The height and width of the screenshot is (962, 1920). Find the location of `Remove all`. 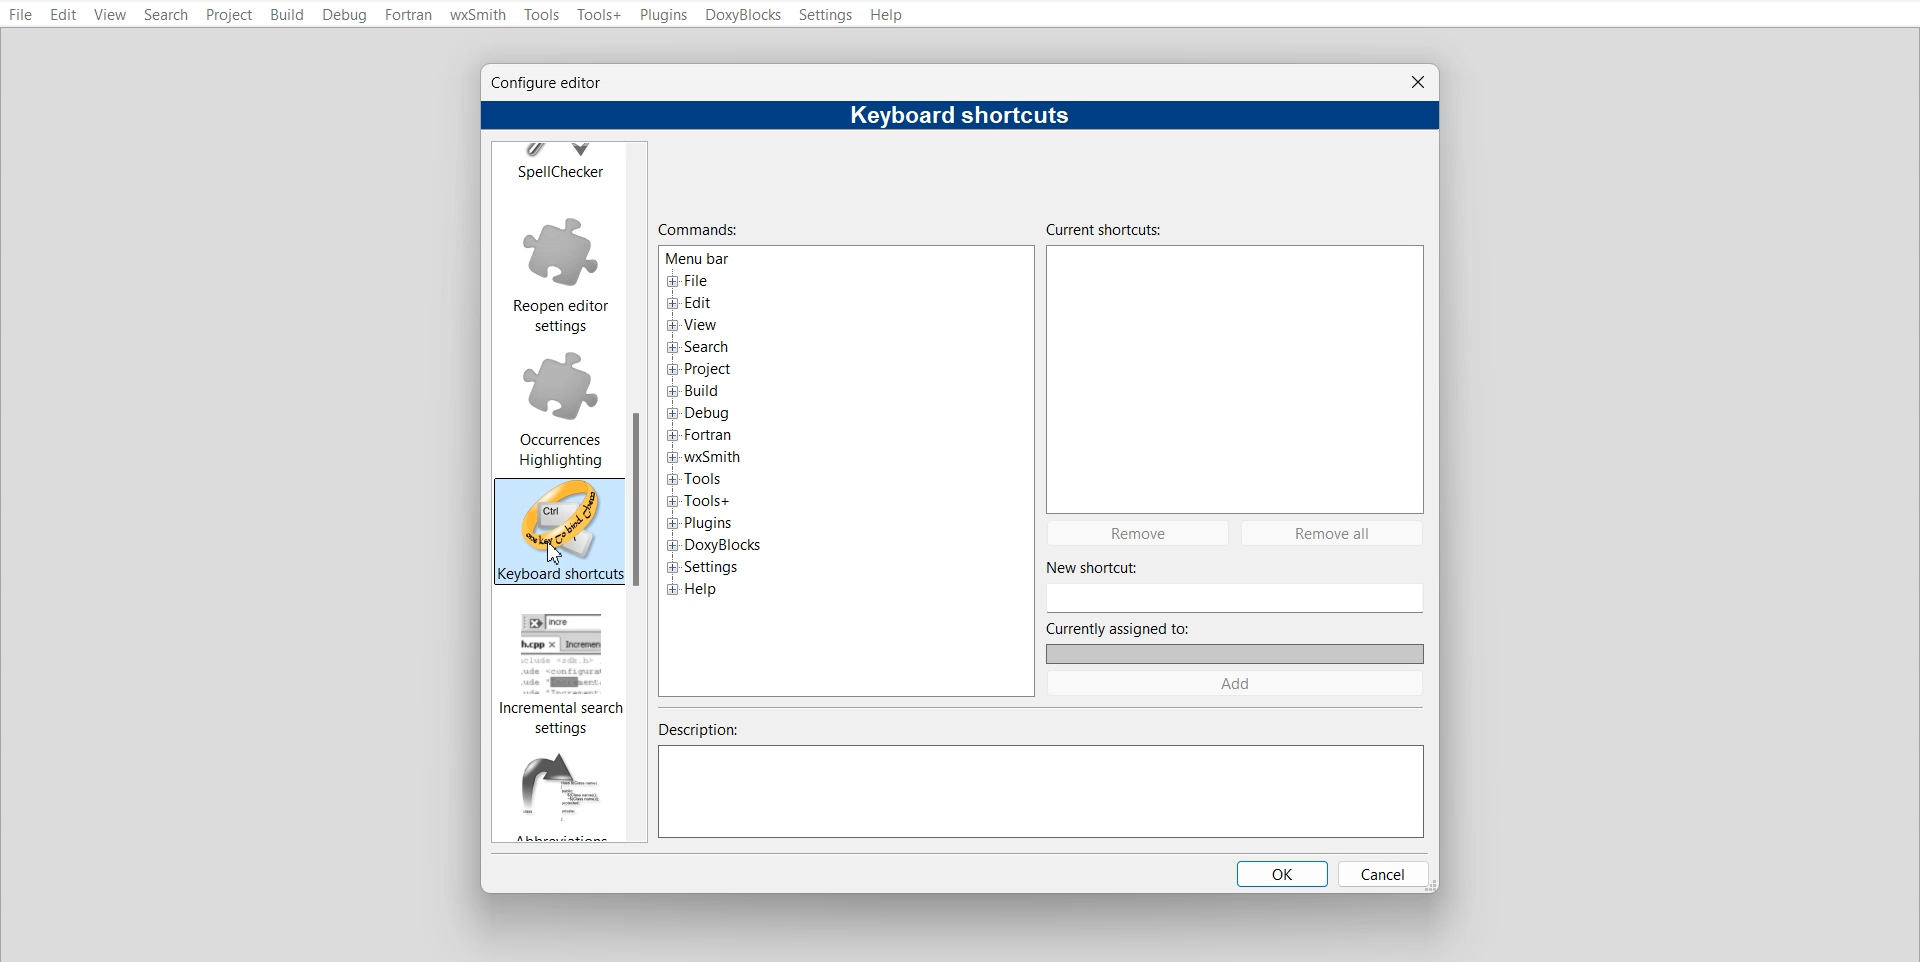

Remove all is located at coordinates (1334, 533).